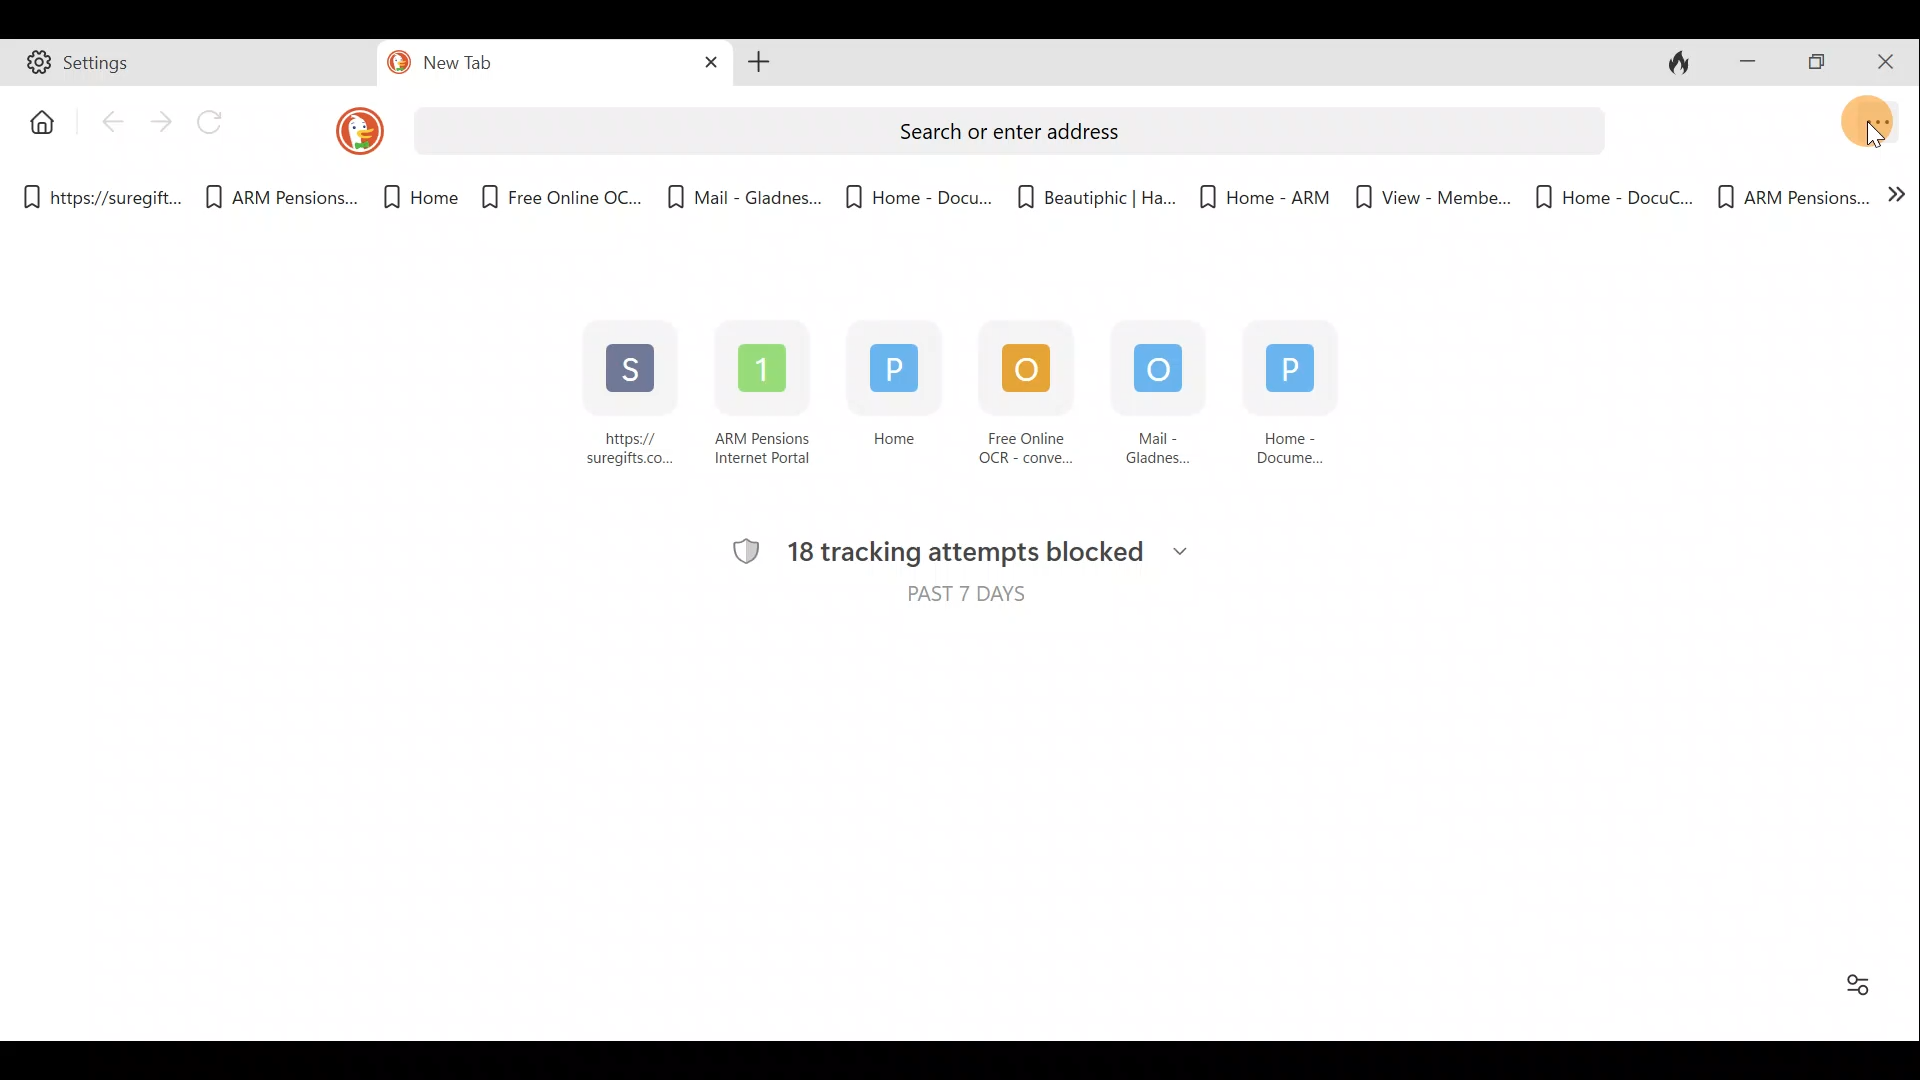 The width and height of the screenshot is (1920, 1080). What do you see at coordinates (1880, 133) in the screenshot?
I see `Cursor` at bounding box center [1880, 133].